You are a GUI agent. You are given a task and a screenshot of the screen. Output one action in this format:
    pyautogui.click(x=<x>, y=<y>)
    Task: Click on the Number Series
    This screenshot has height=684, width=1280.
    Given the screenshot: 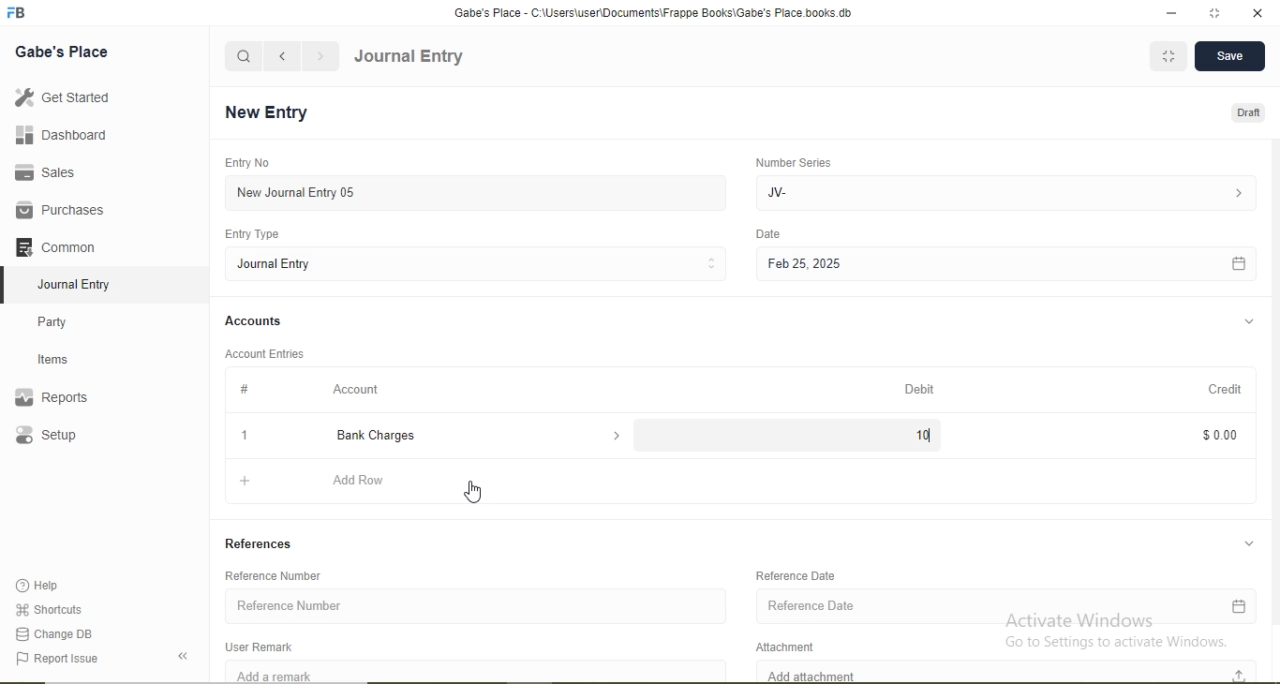 What is the action you would take?
    pyautogui.click(x=792, y=162)
    